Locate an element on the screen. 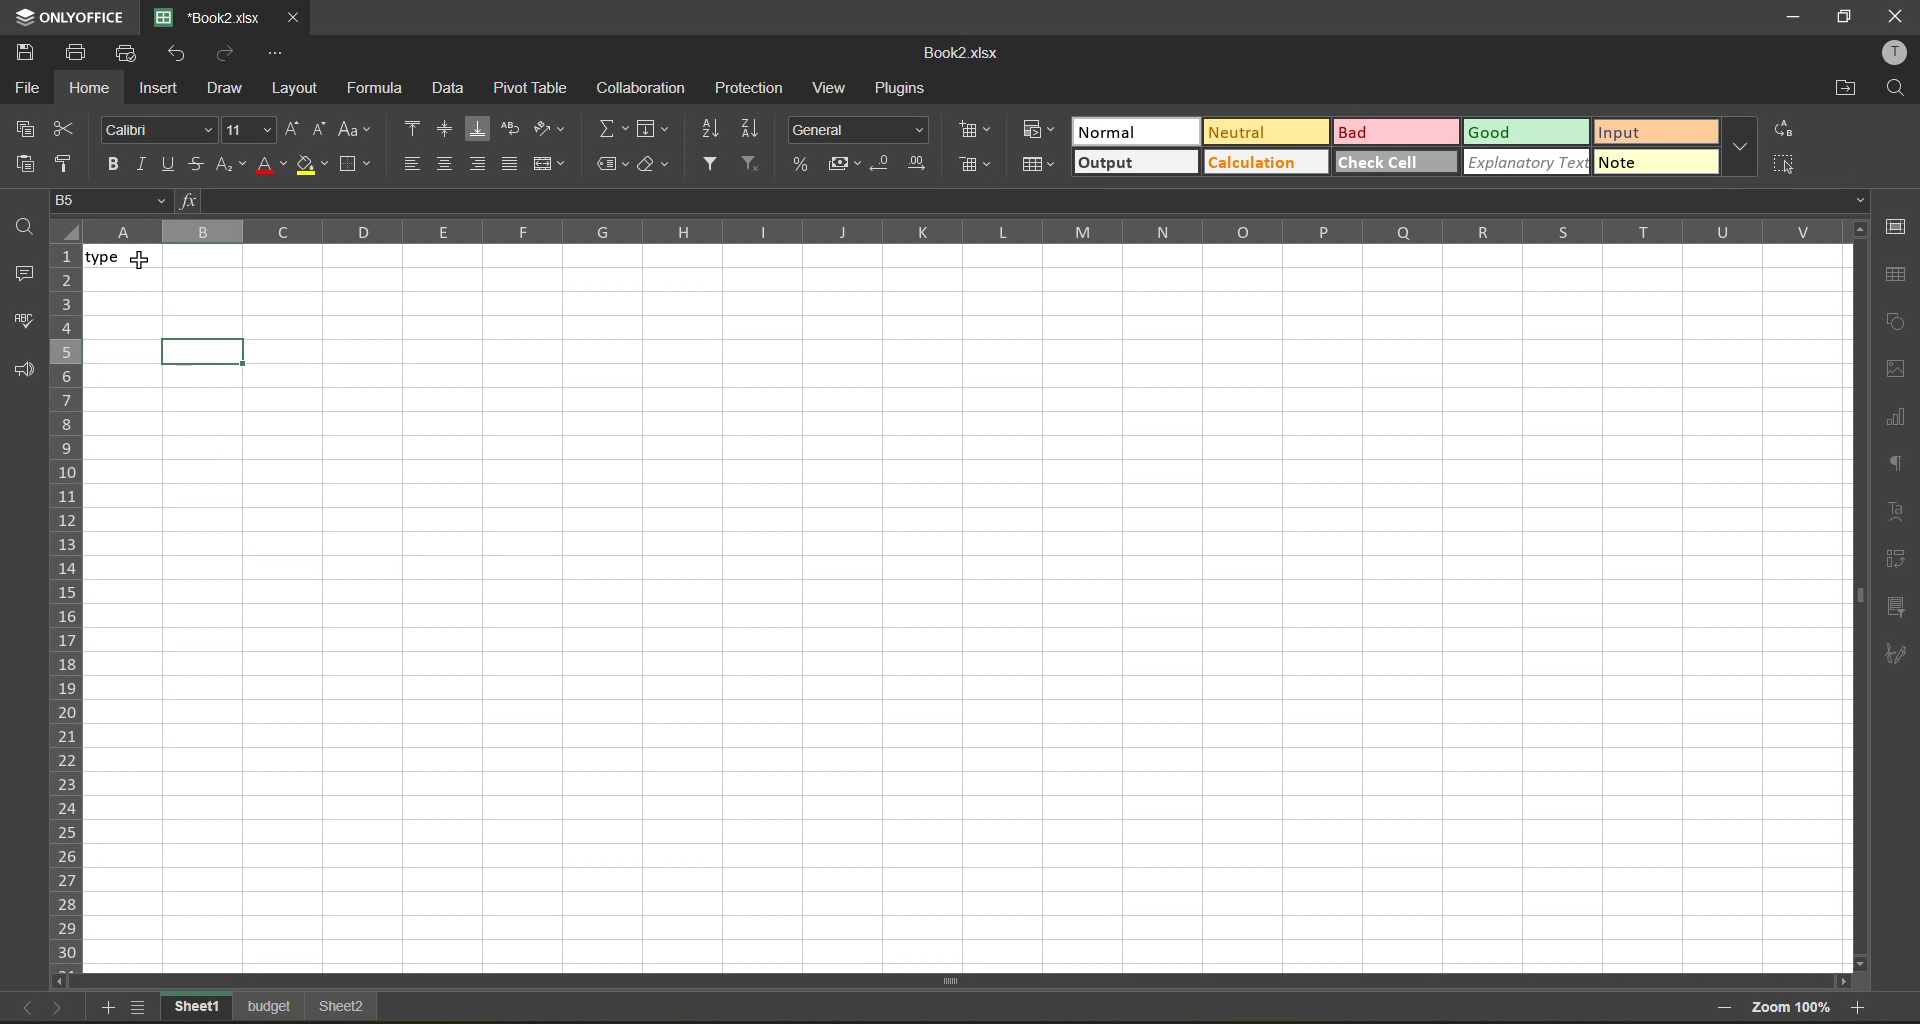 This screenshot has width=1920, height=1024. borders is located at coordinates (354, 163).